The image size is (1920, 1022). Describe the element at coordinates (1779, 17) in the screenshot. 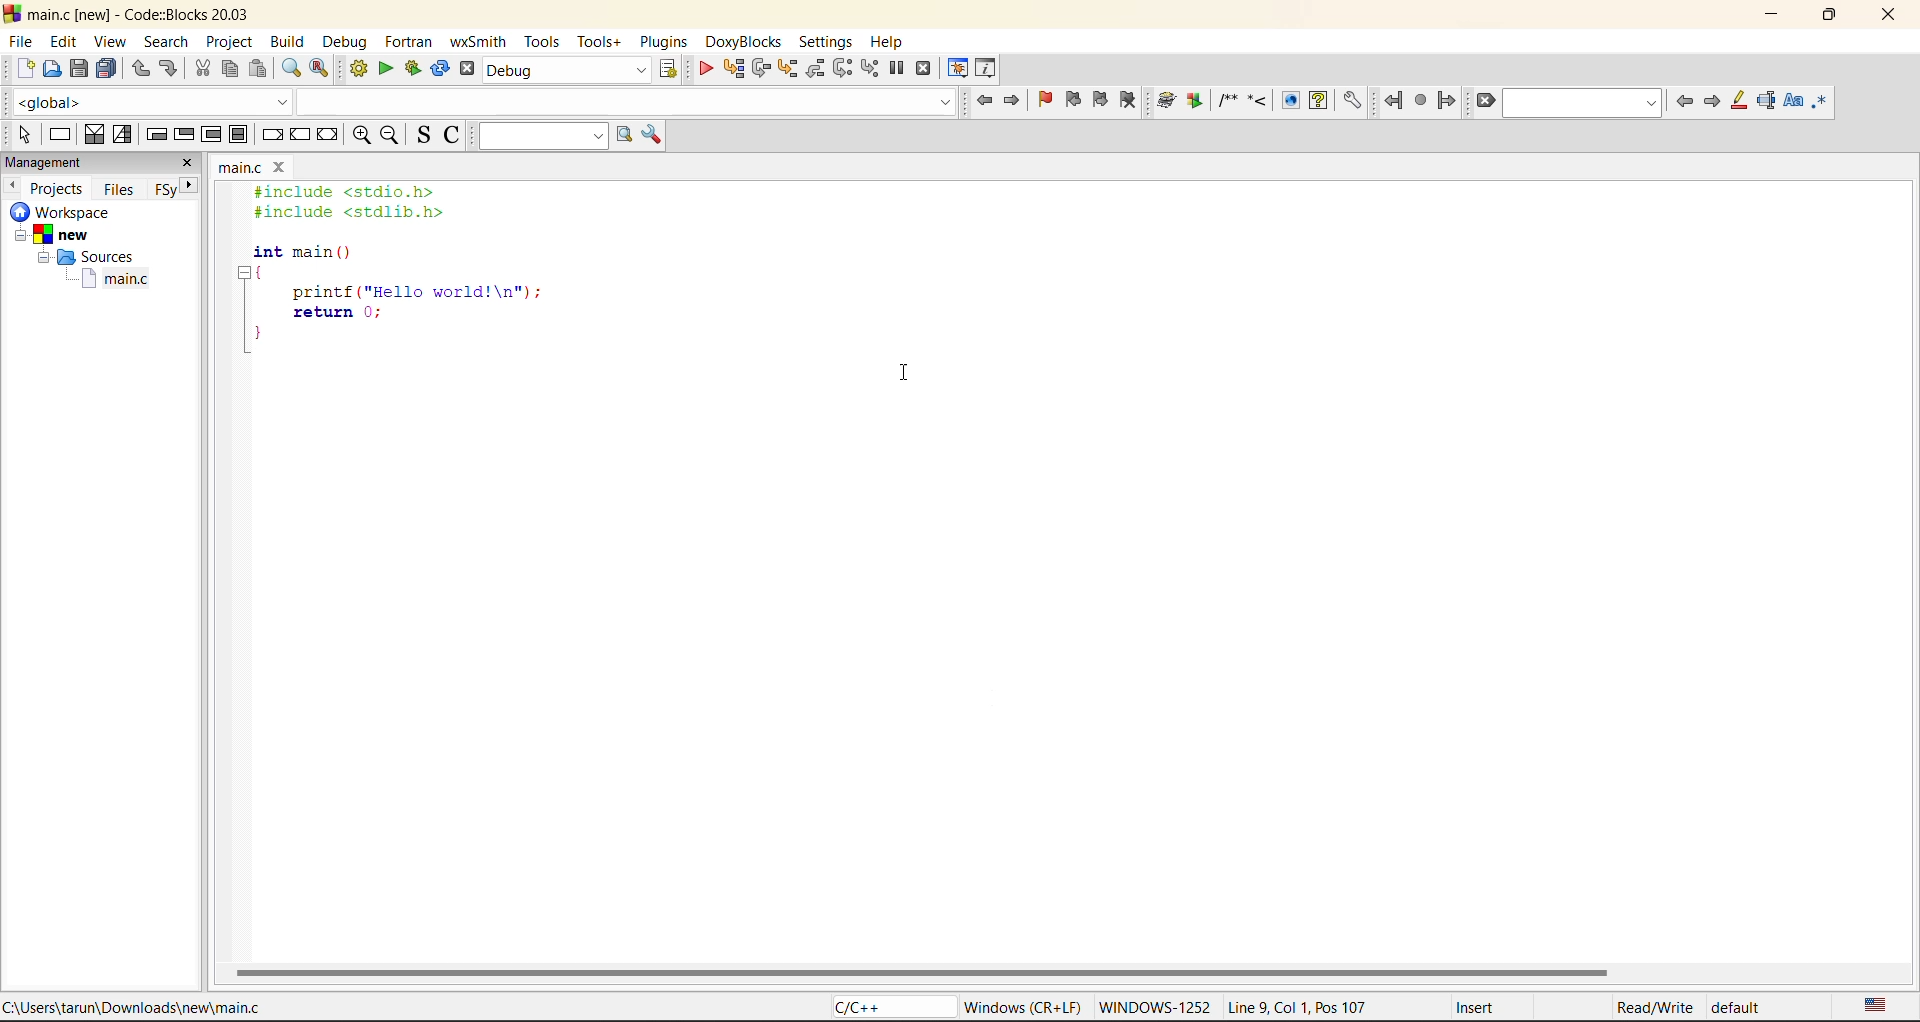

I see `minimize` at that location.